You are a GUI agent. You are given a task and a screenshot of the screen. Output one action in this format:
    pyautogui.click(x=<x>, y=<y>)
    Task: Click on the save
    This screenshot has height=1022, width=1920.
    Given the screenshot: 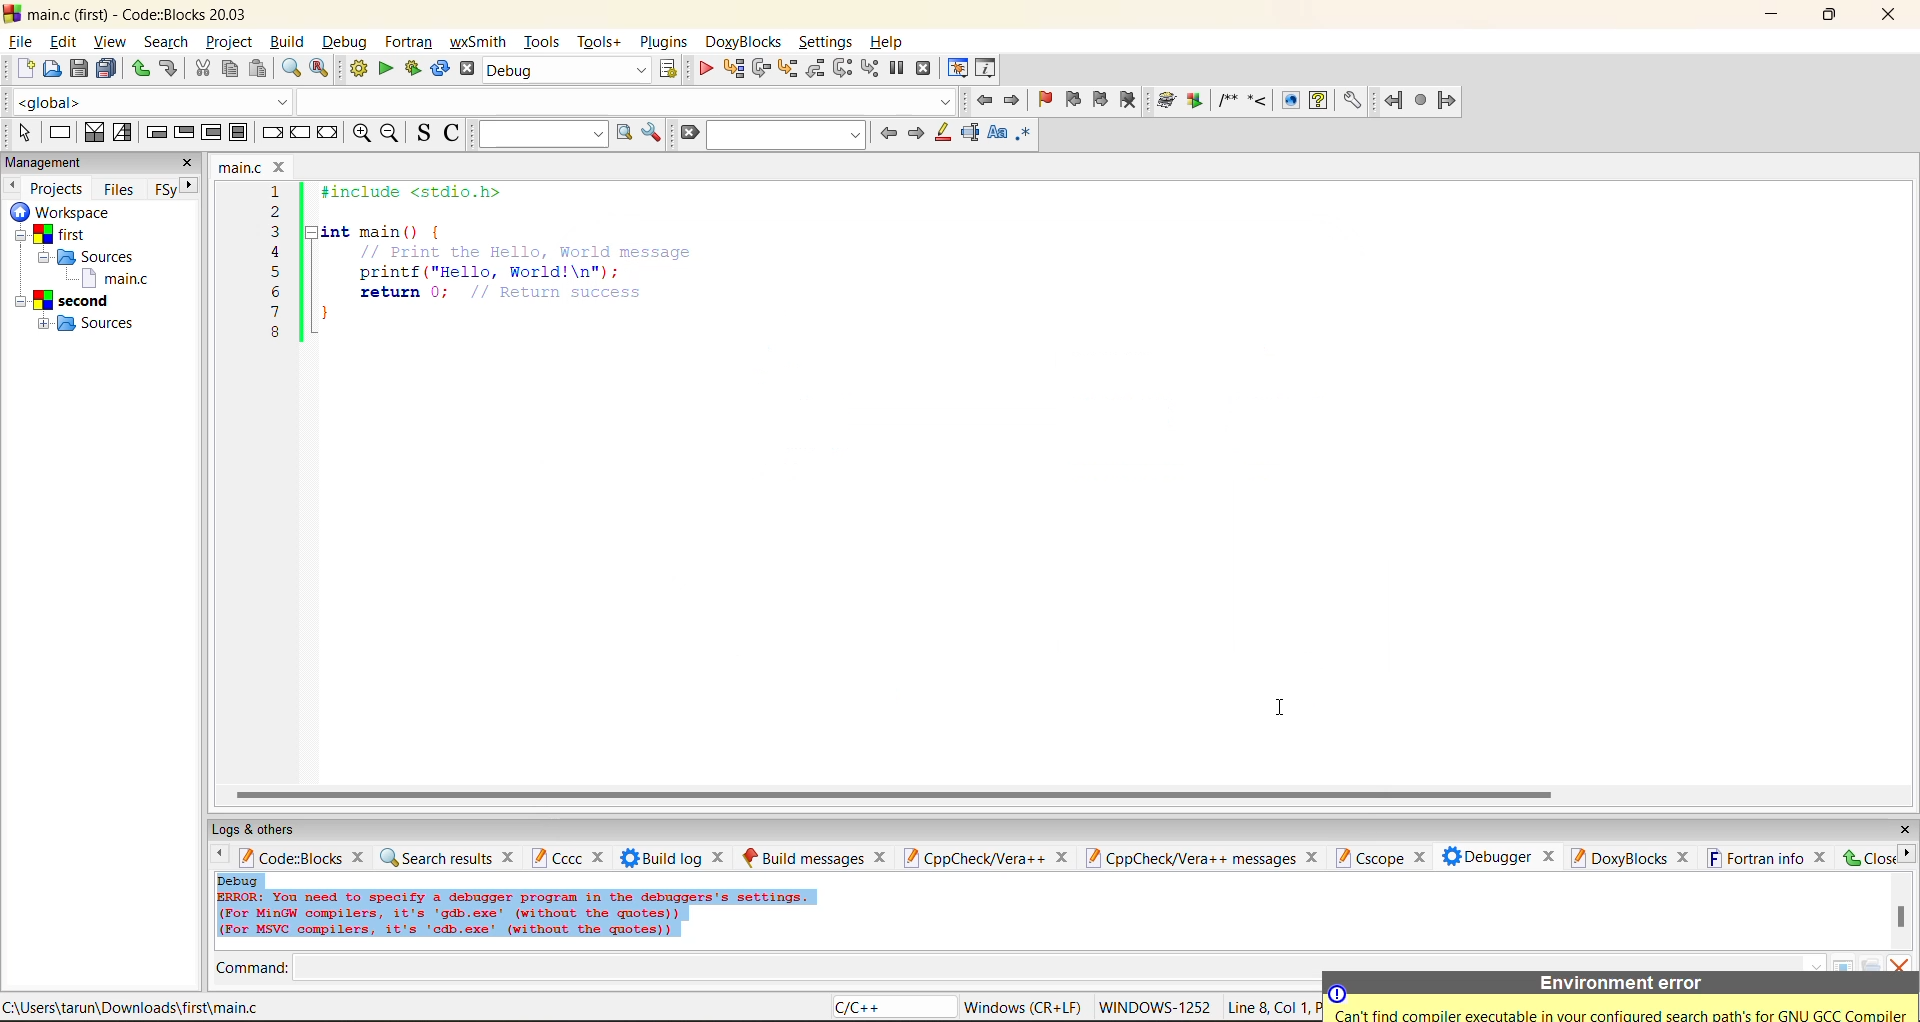 What is the action you would take?
    pyautogui.click(x=80, y=69)
    